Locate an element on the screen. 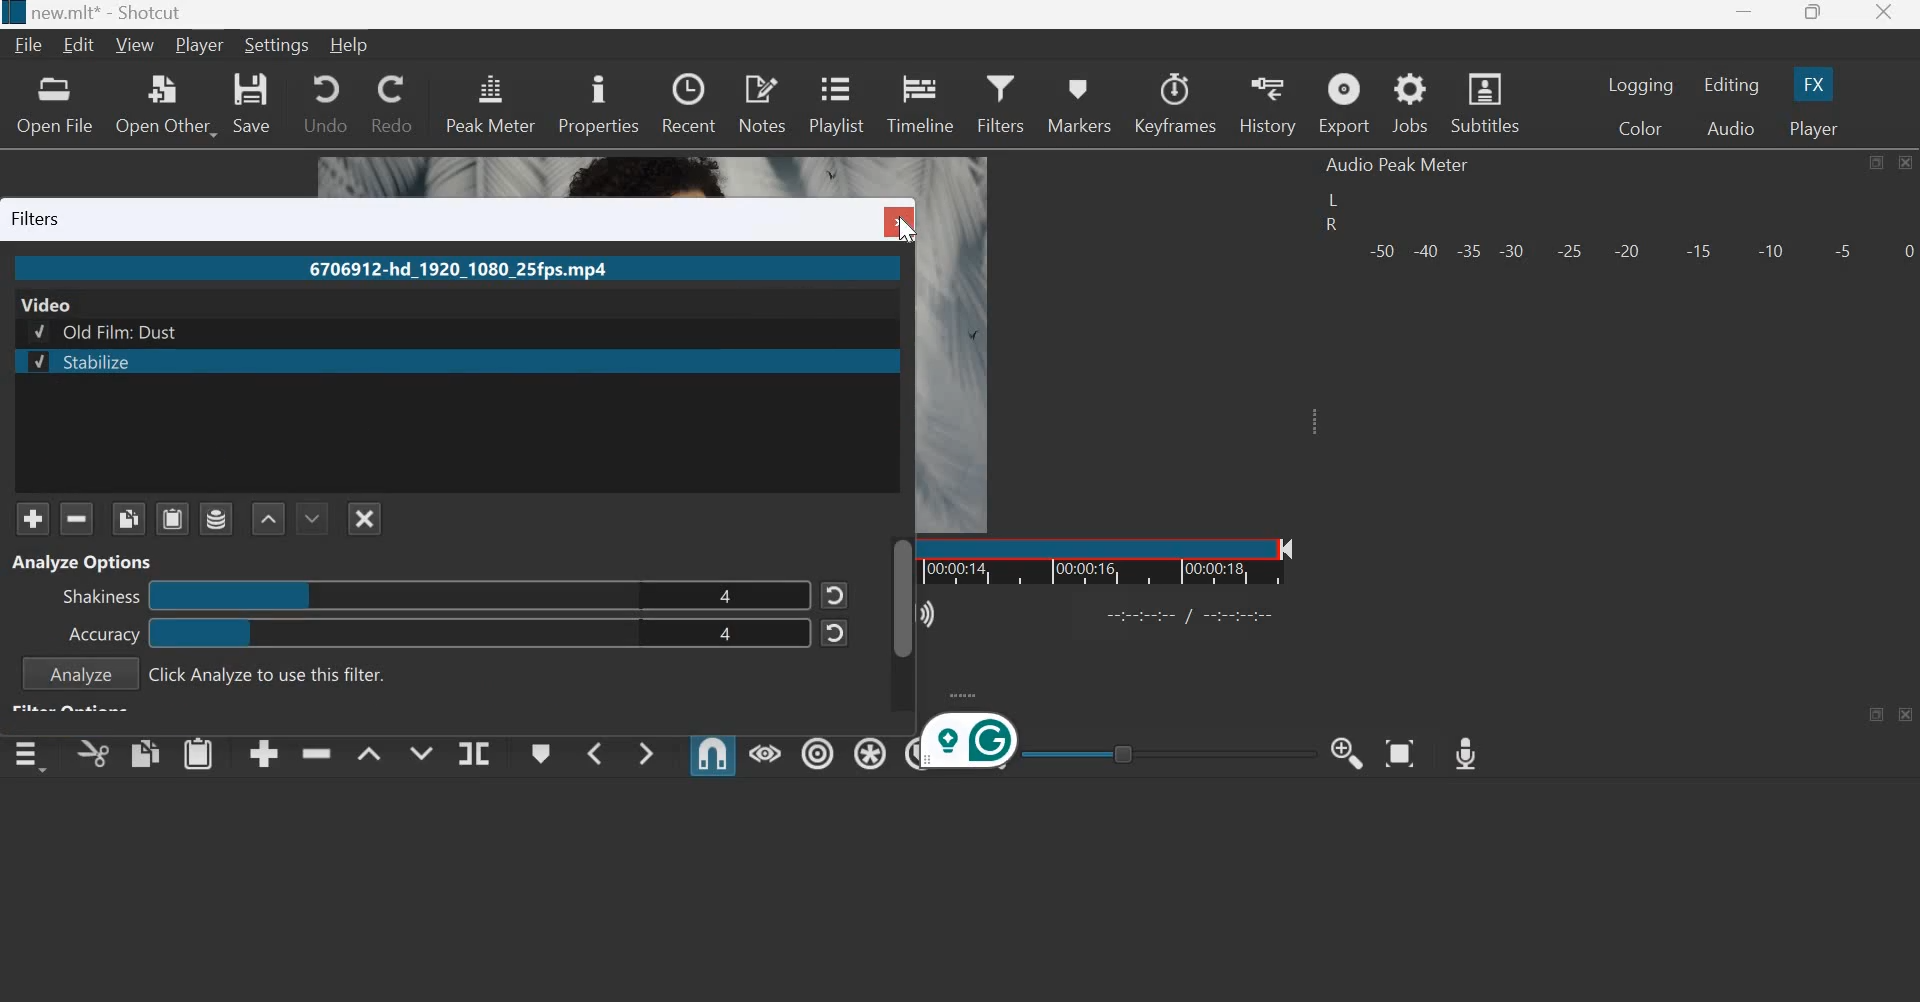 This screenshot has width=1920, height=1002. Logging is located at coordinates (1641, 85).